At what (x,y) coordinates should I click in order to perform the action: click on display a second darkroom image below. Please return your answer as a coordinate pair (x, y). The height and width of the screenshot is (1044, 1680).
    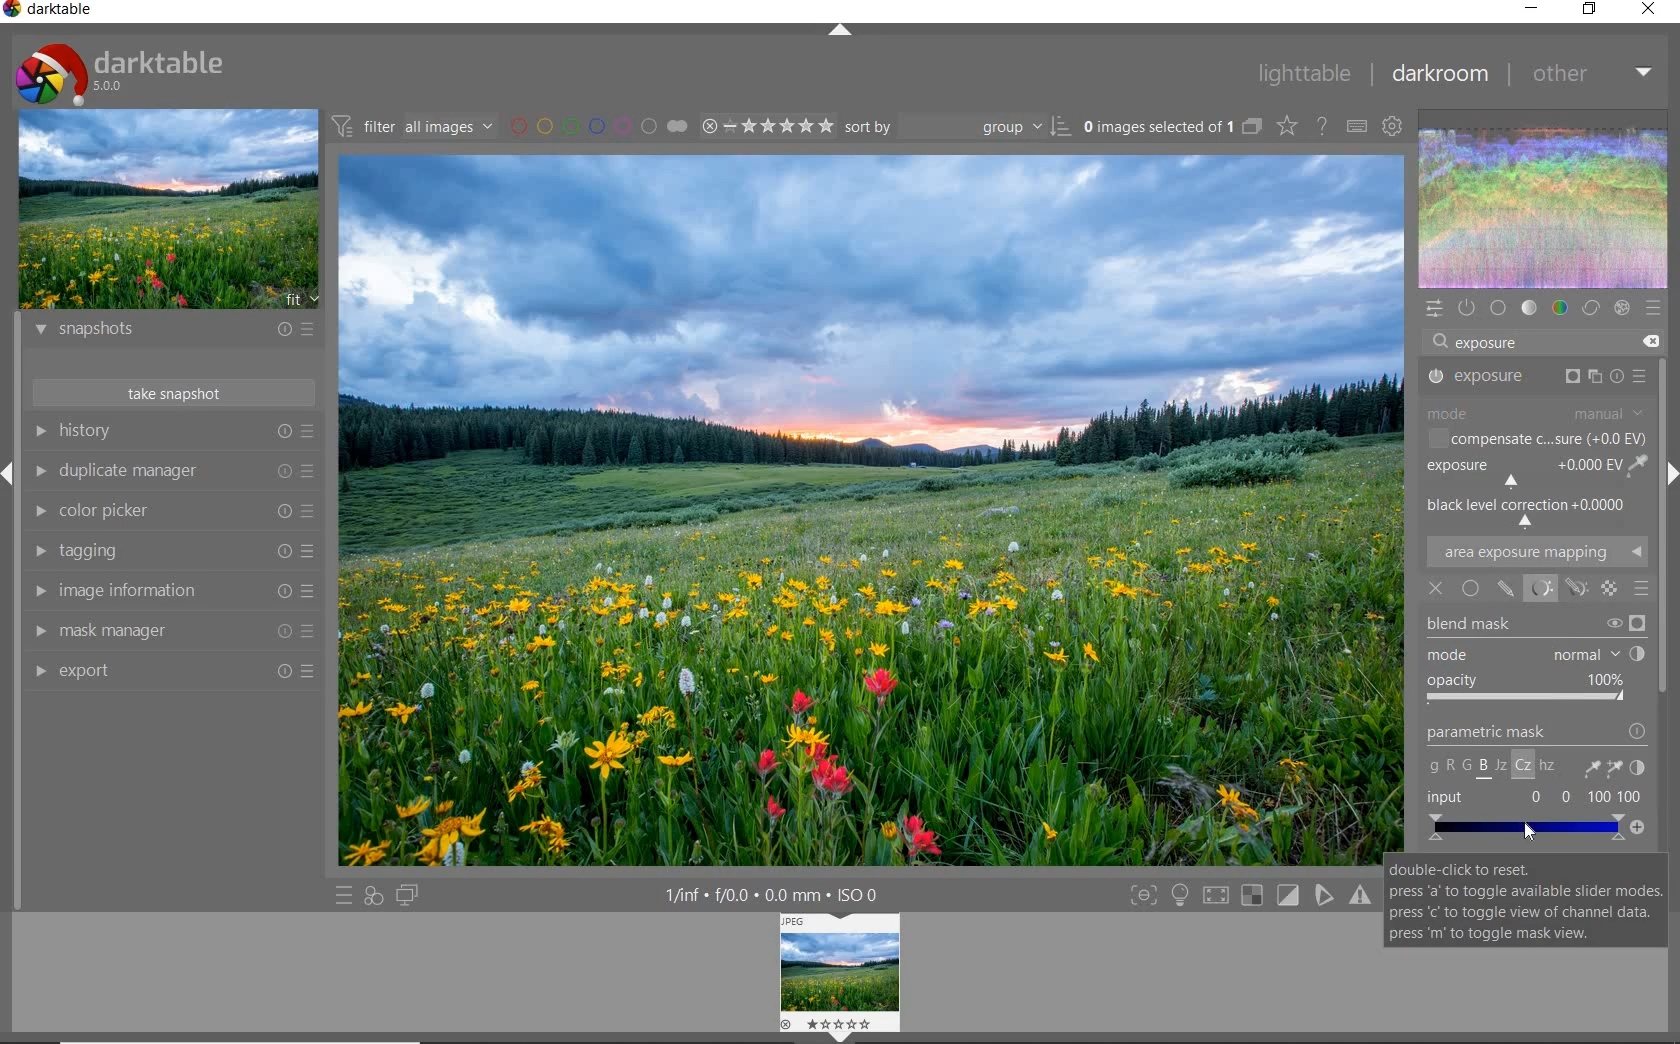
    Looking at the image, I should click on (411, 895).